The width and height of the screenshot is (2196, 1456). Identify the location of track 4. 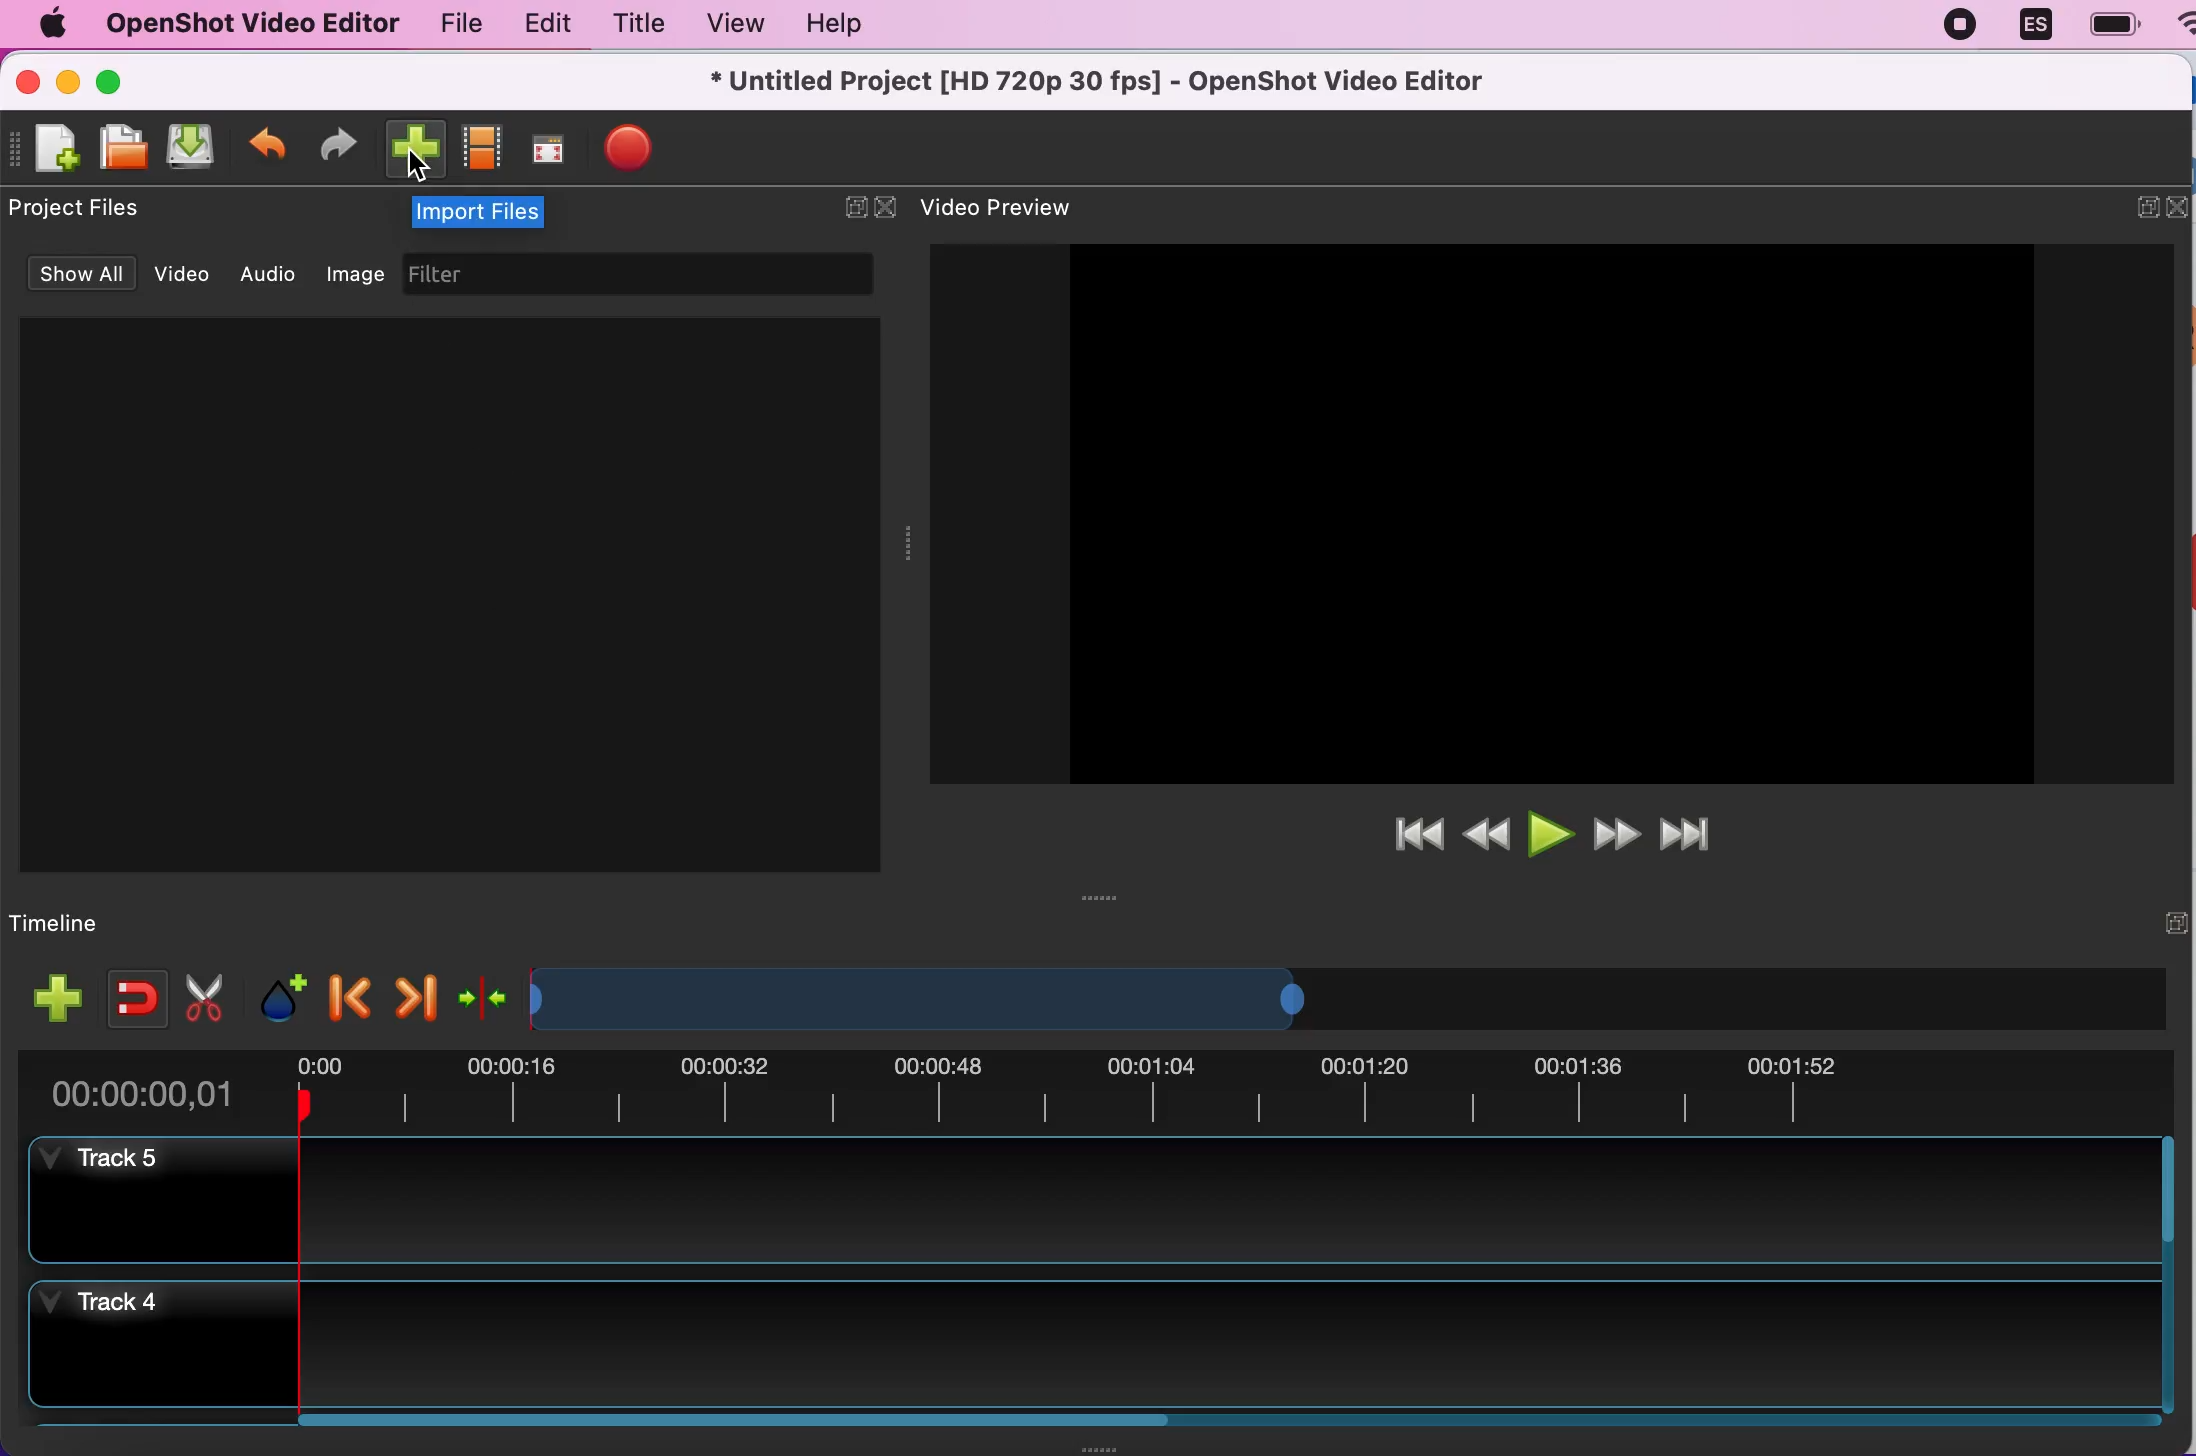
(1091, 1345).